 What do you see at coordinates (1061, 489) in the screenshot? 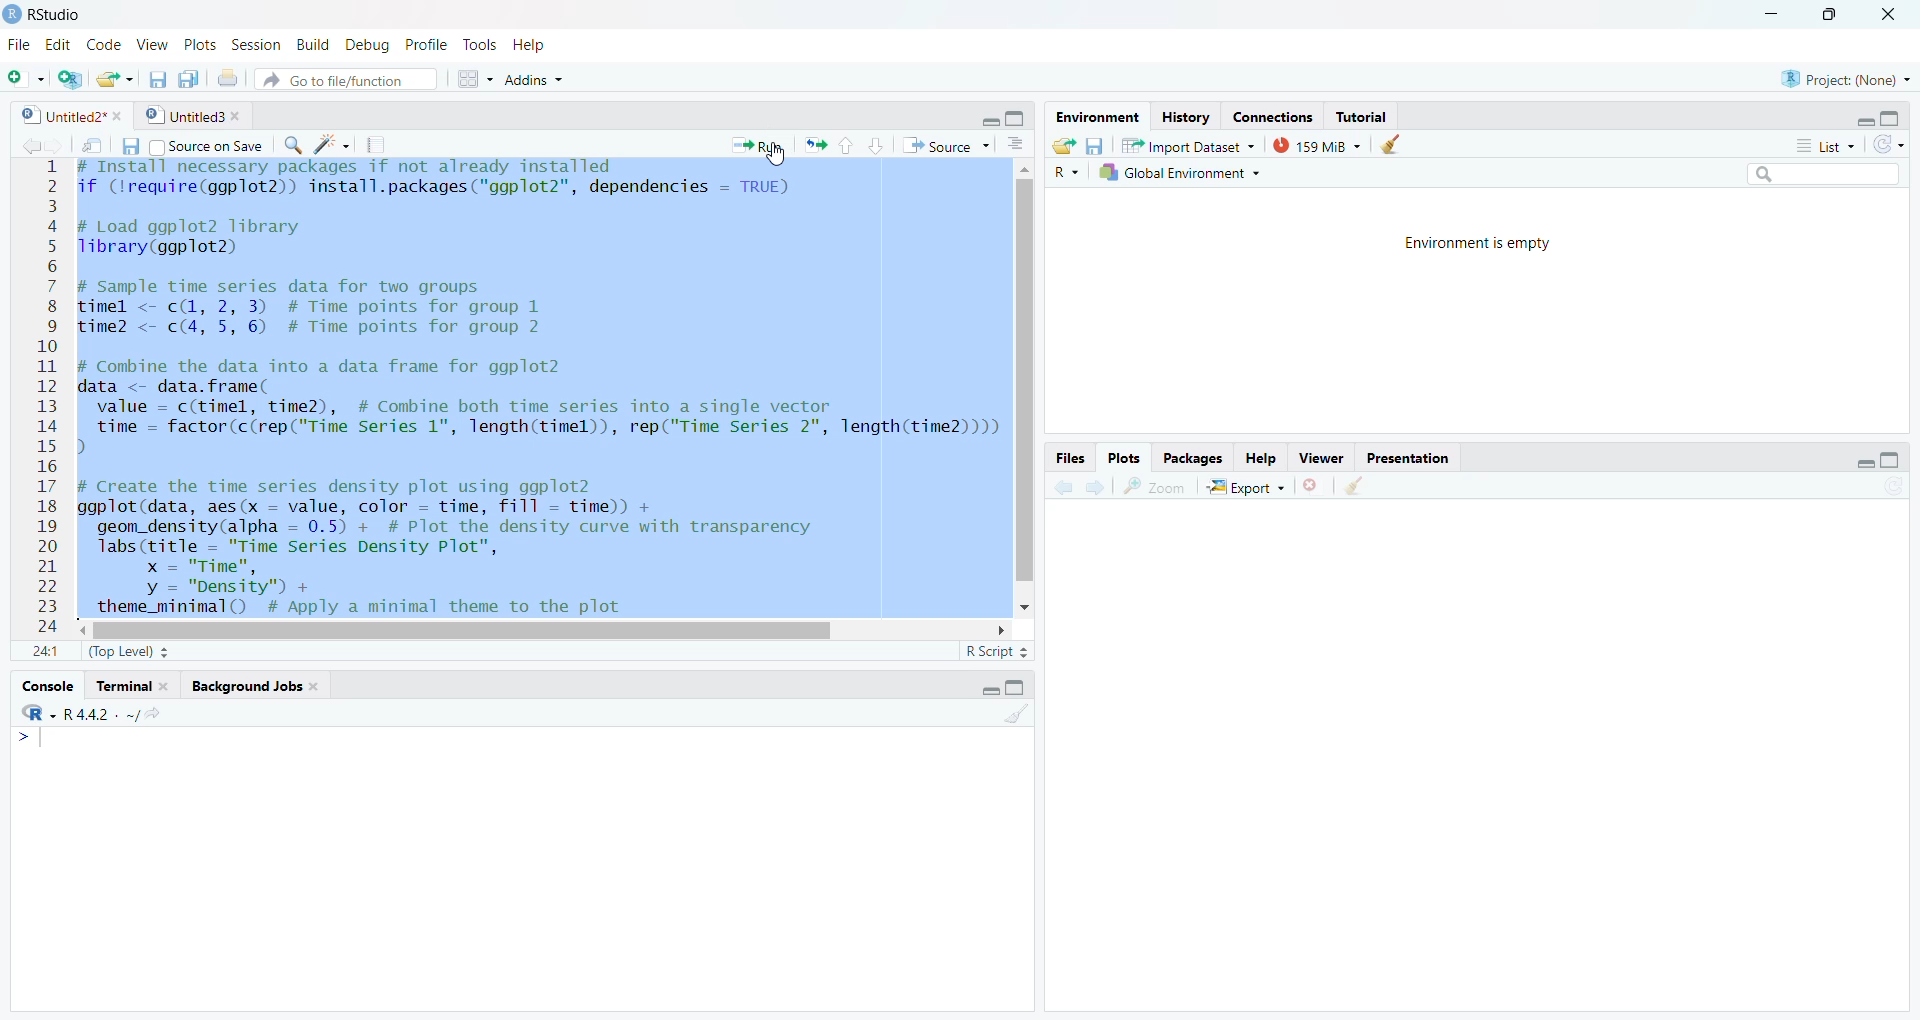
I see `previous` at bounding box center [1061, 489].